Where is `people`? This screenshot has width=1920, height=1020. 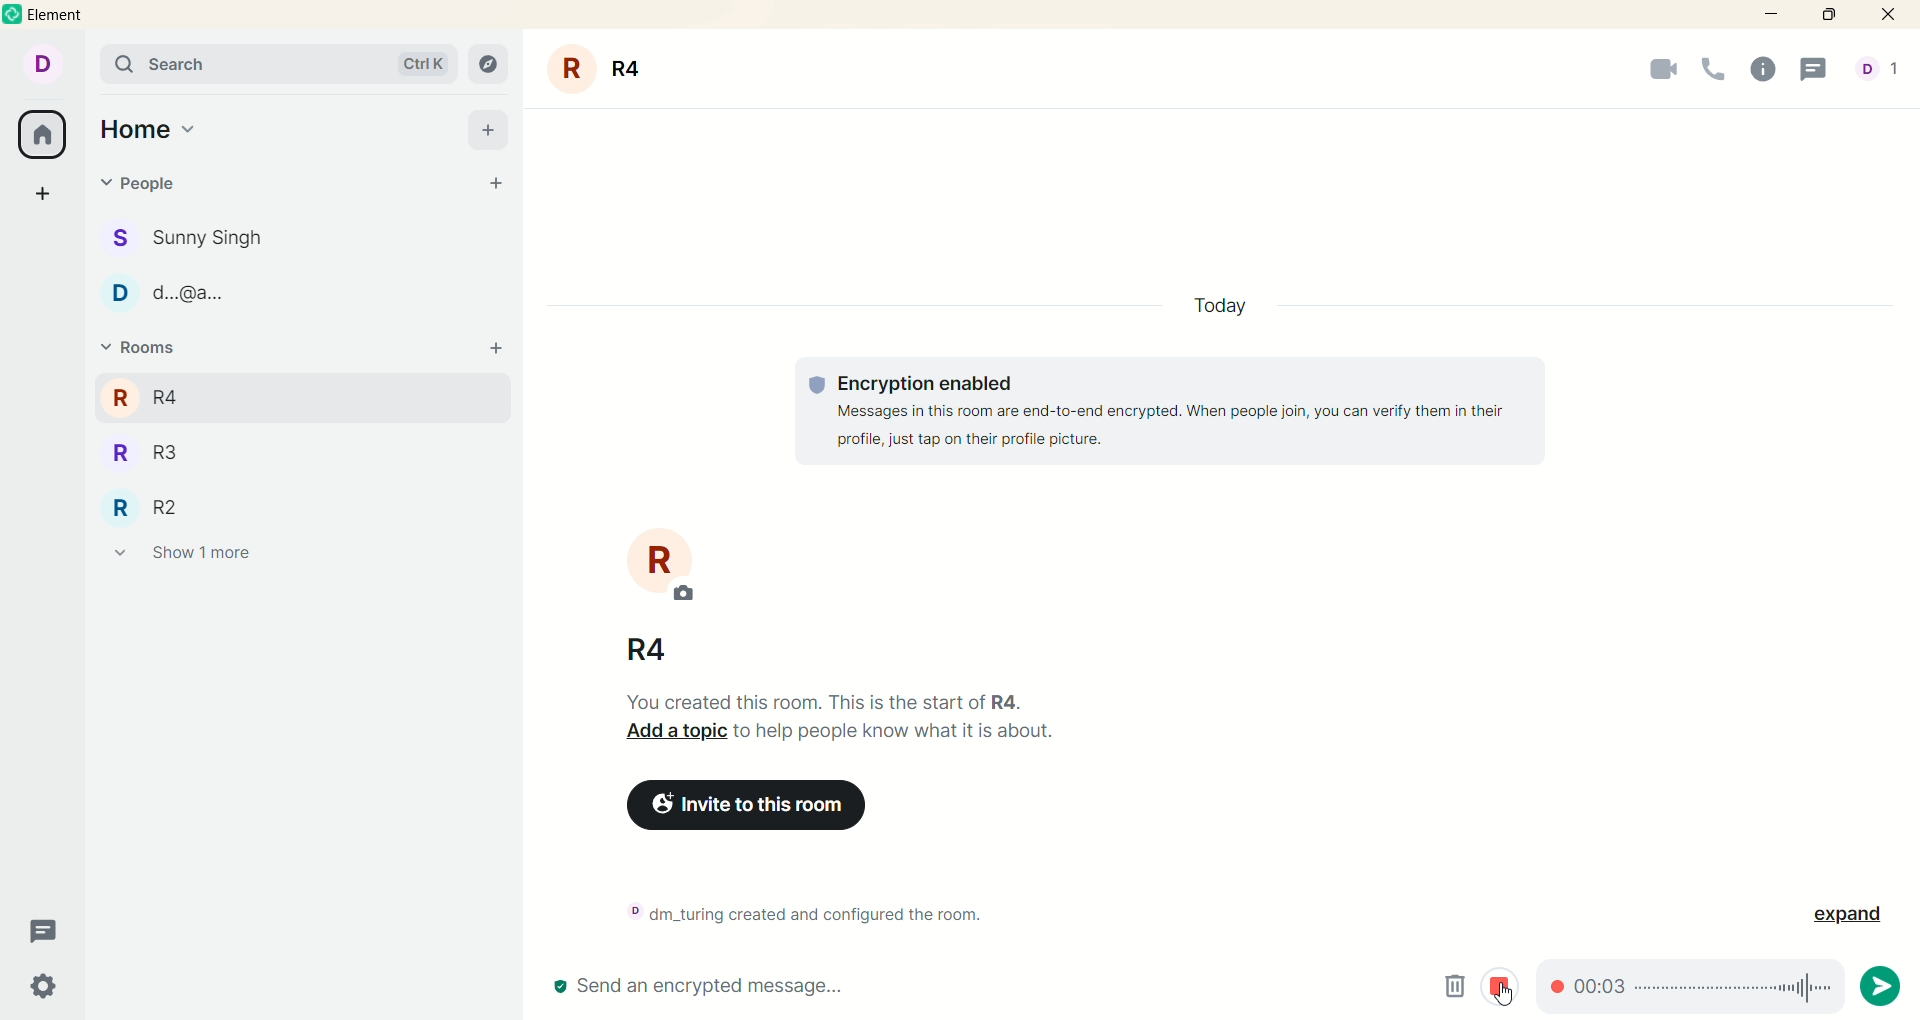
people is located at coordinates (146, 183).